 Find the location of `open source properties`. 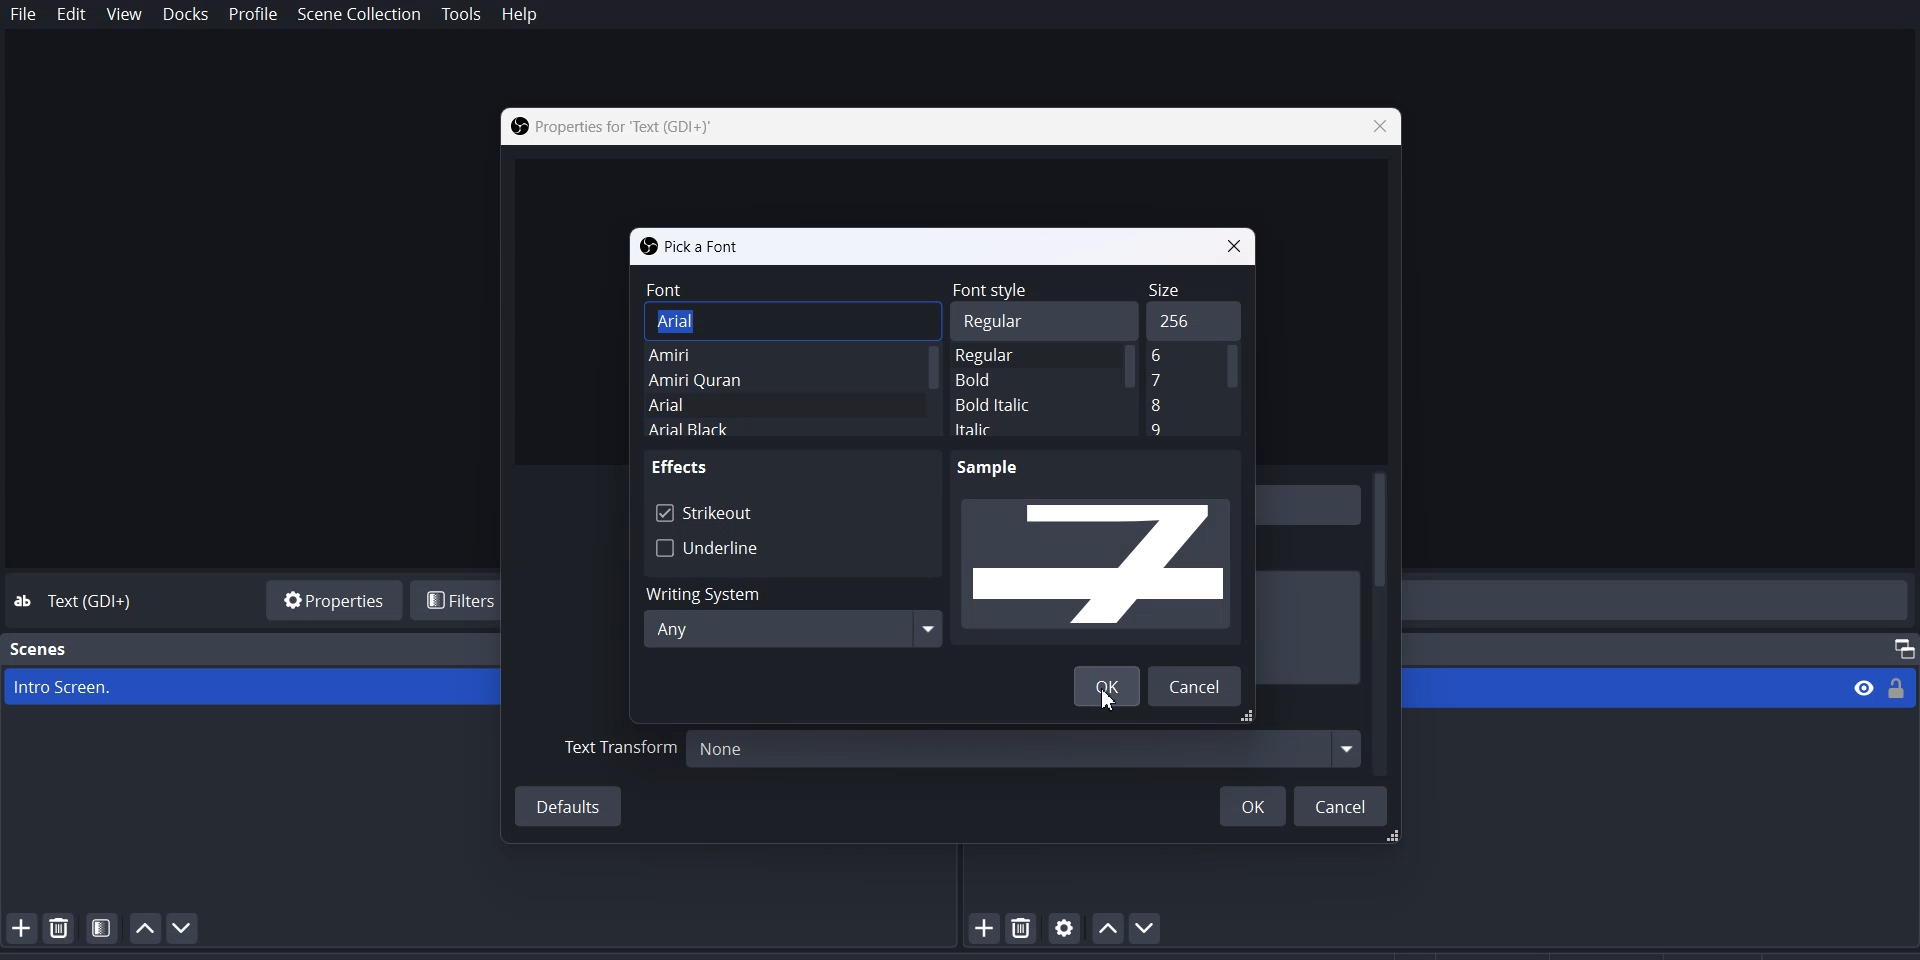

open source properties is located at coordinates (1065, 927).